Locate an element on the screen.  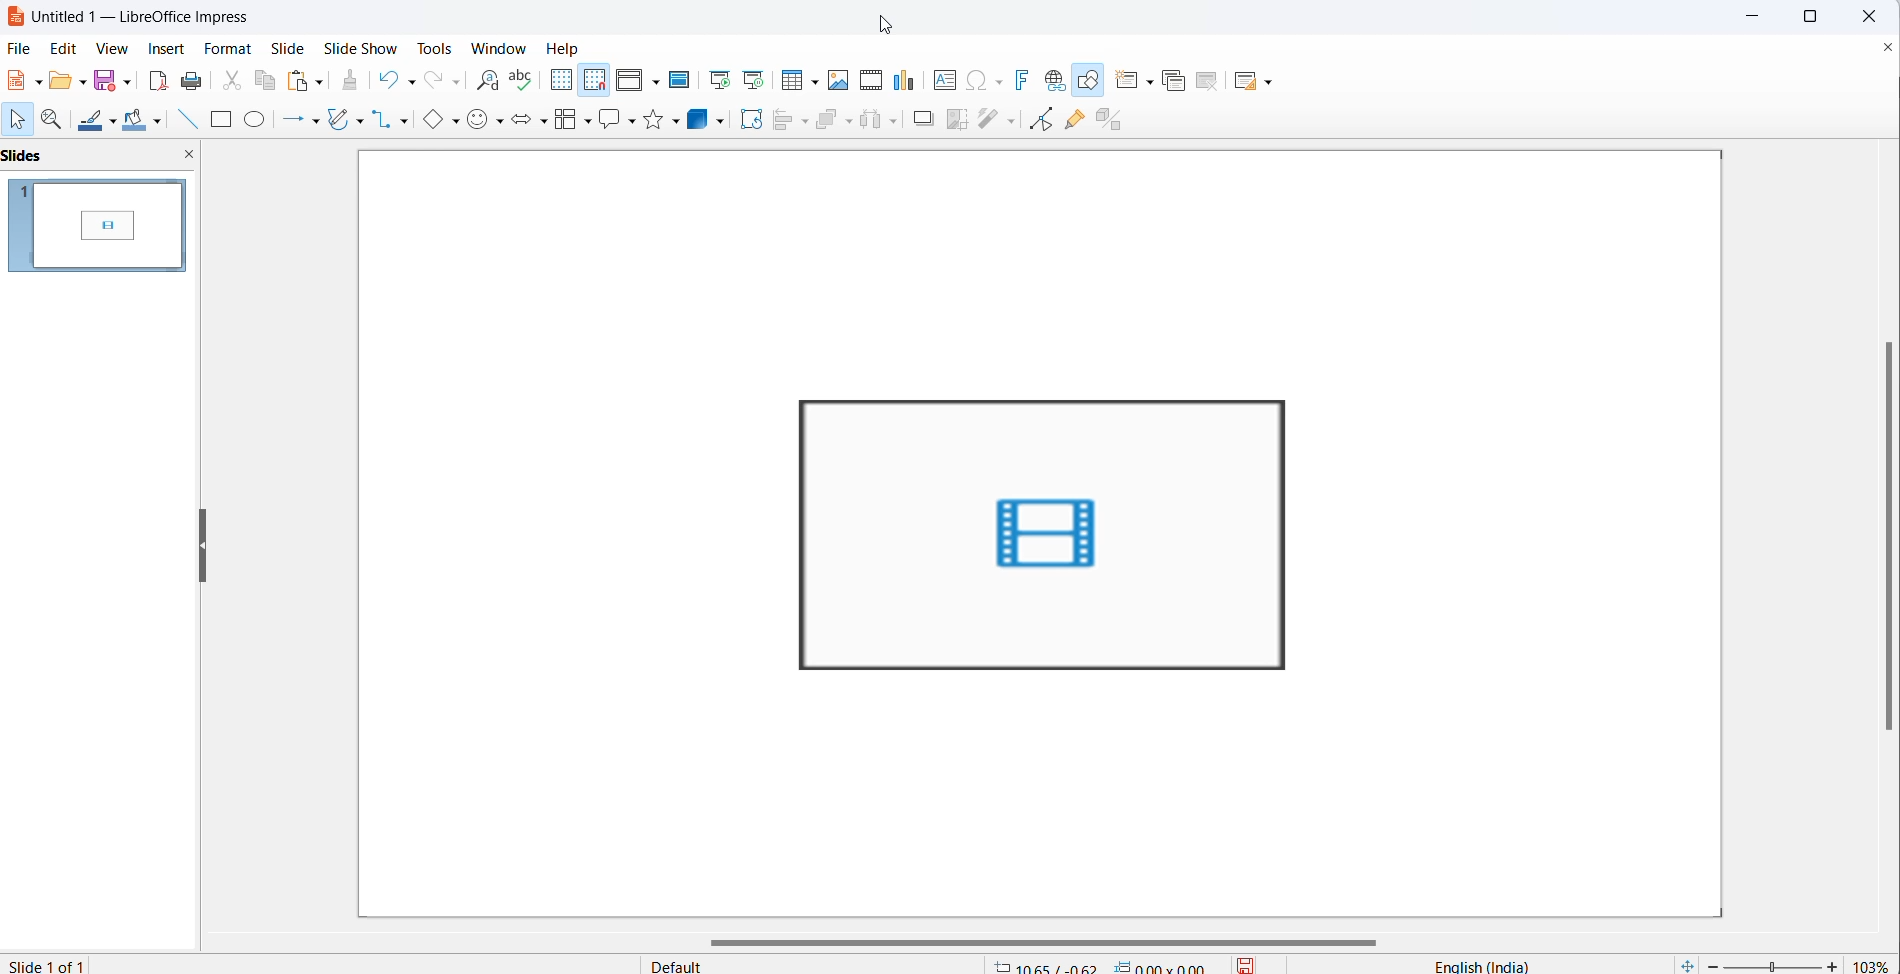
rotate is located at coordinates (750, 118).